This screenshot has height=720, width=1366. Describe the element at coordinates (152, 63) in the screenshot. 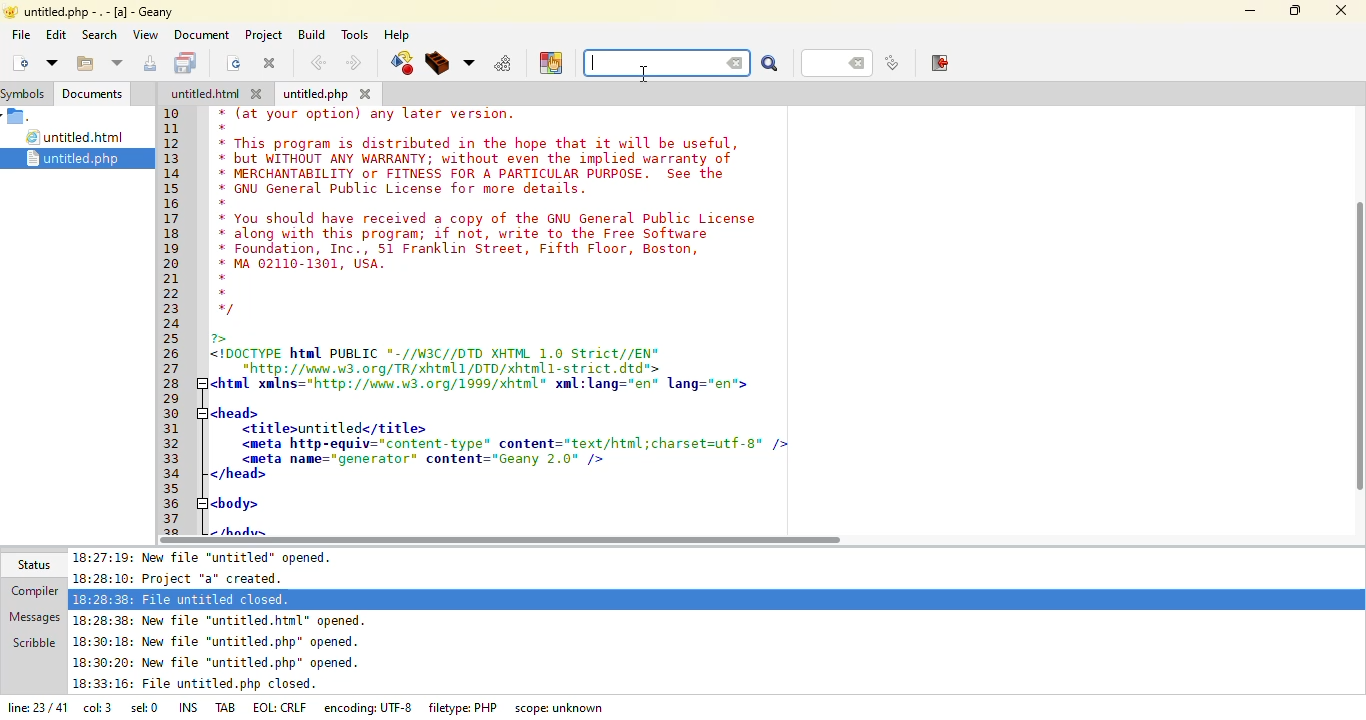

I see `save as` at that location.